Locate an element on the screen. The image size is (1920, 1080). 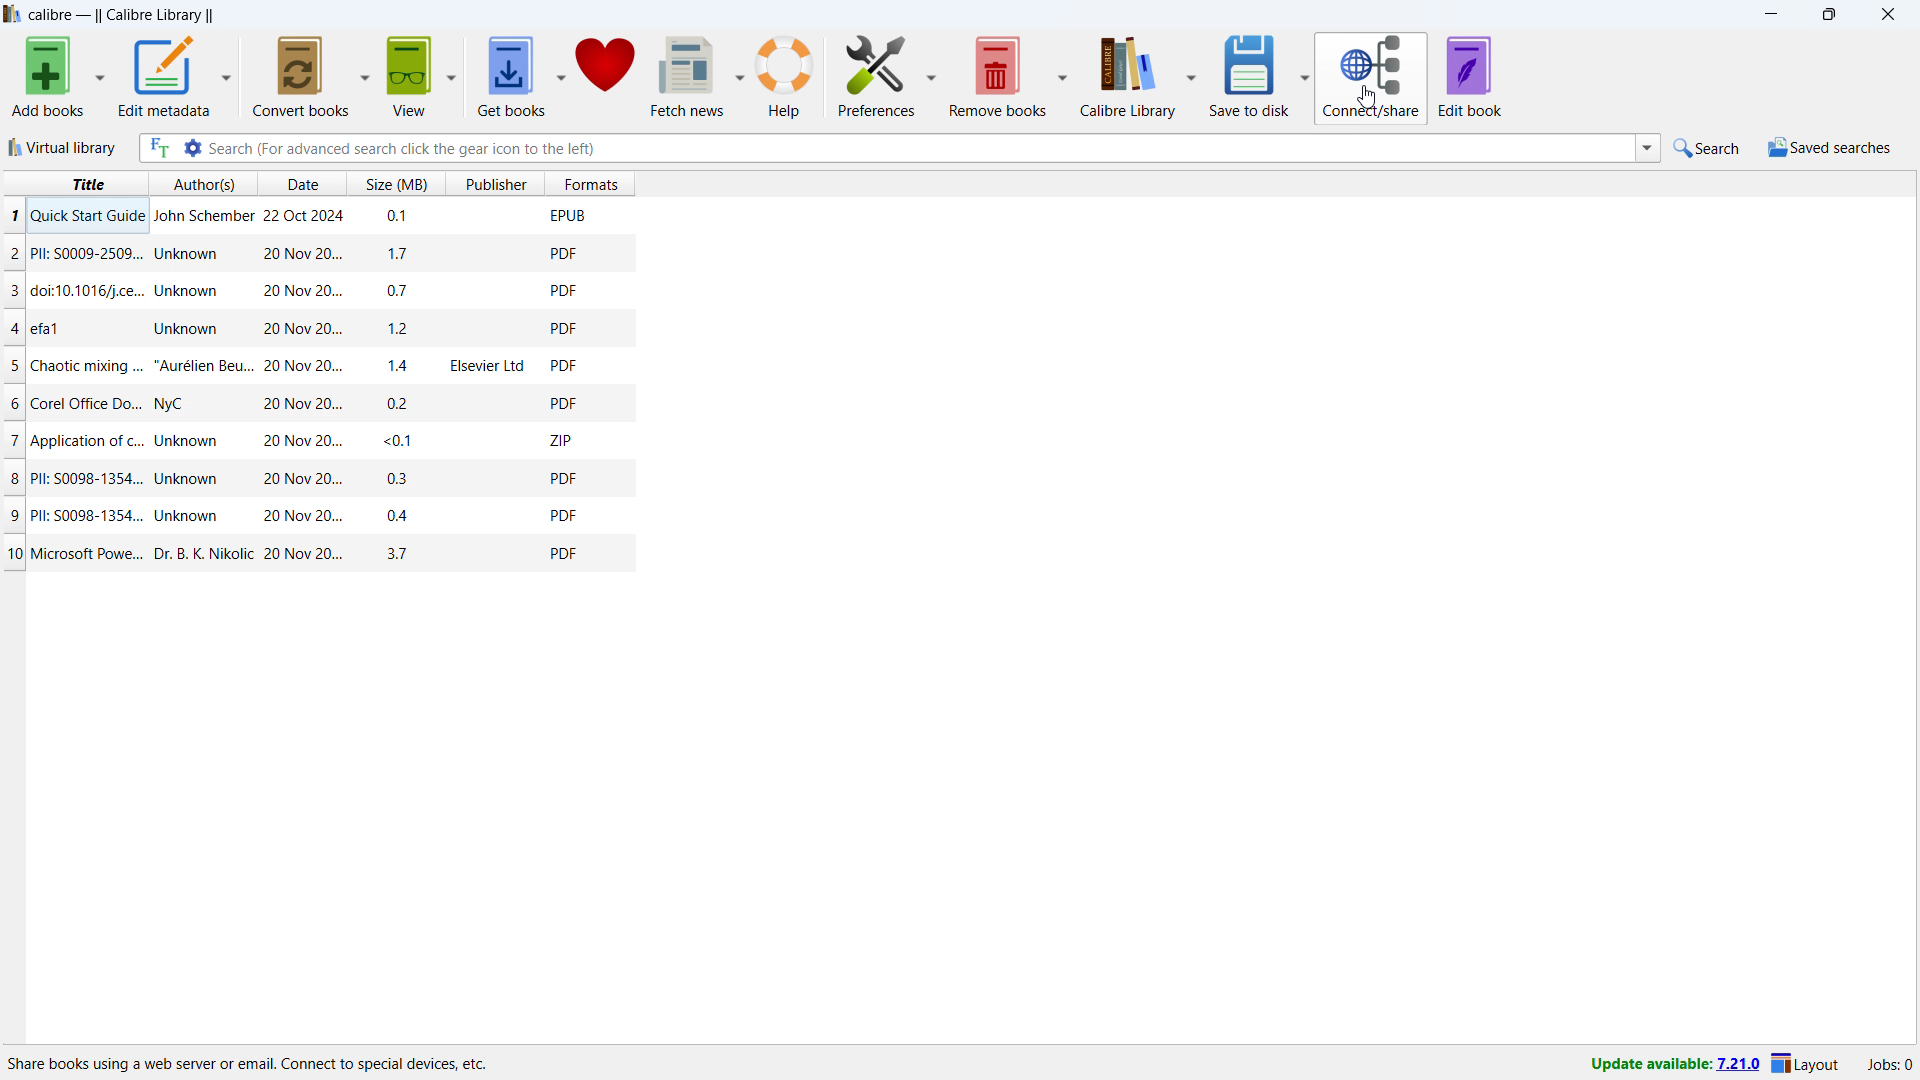
fetch news is located at coordinates (688, 75).